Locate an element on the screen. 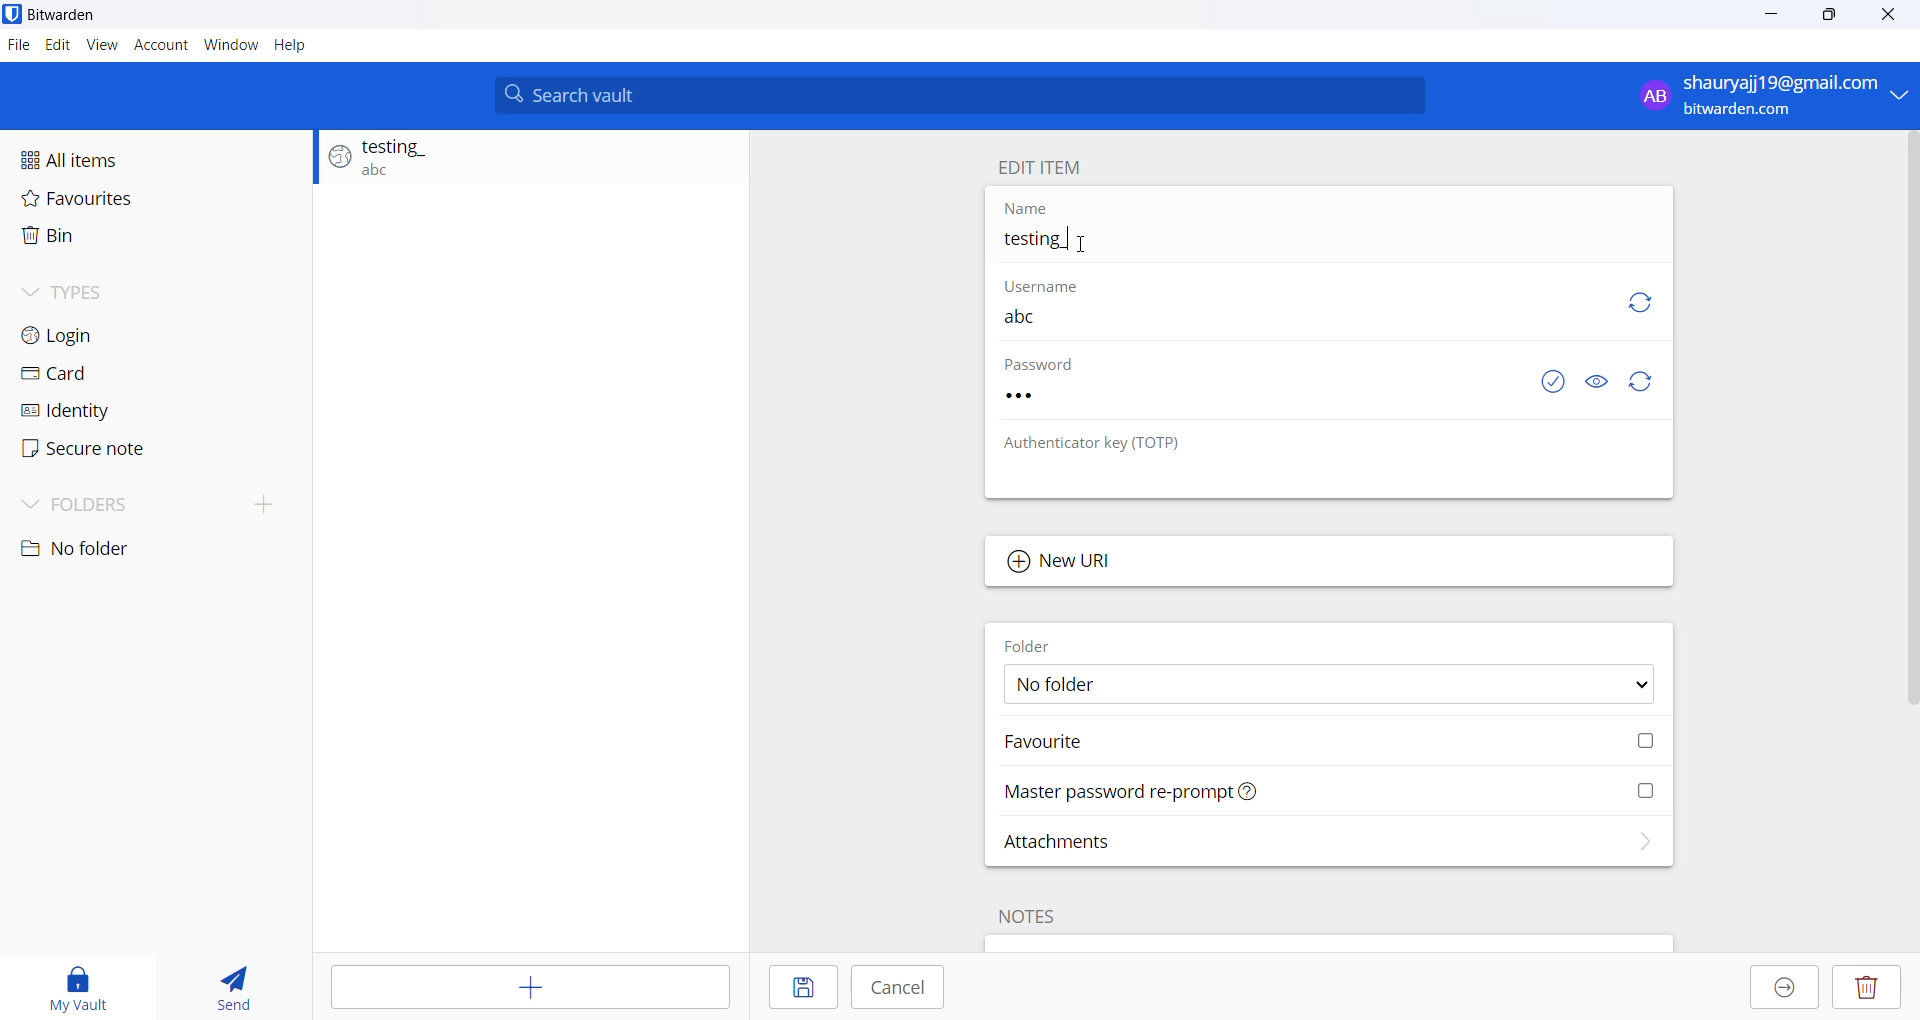 The height and width of the screenshot is (1020, 1920). Folder heading is located at coordinates (1051, 645).